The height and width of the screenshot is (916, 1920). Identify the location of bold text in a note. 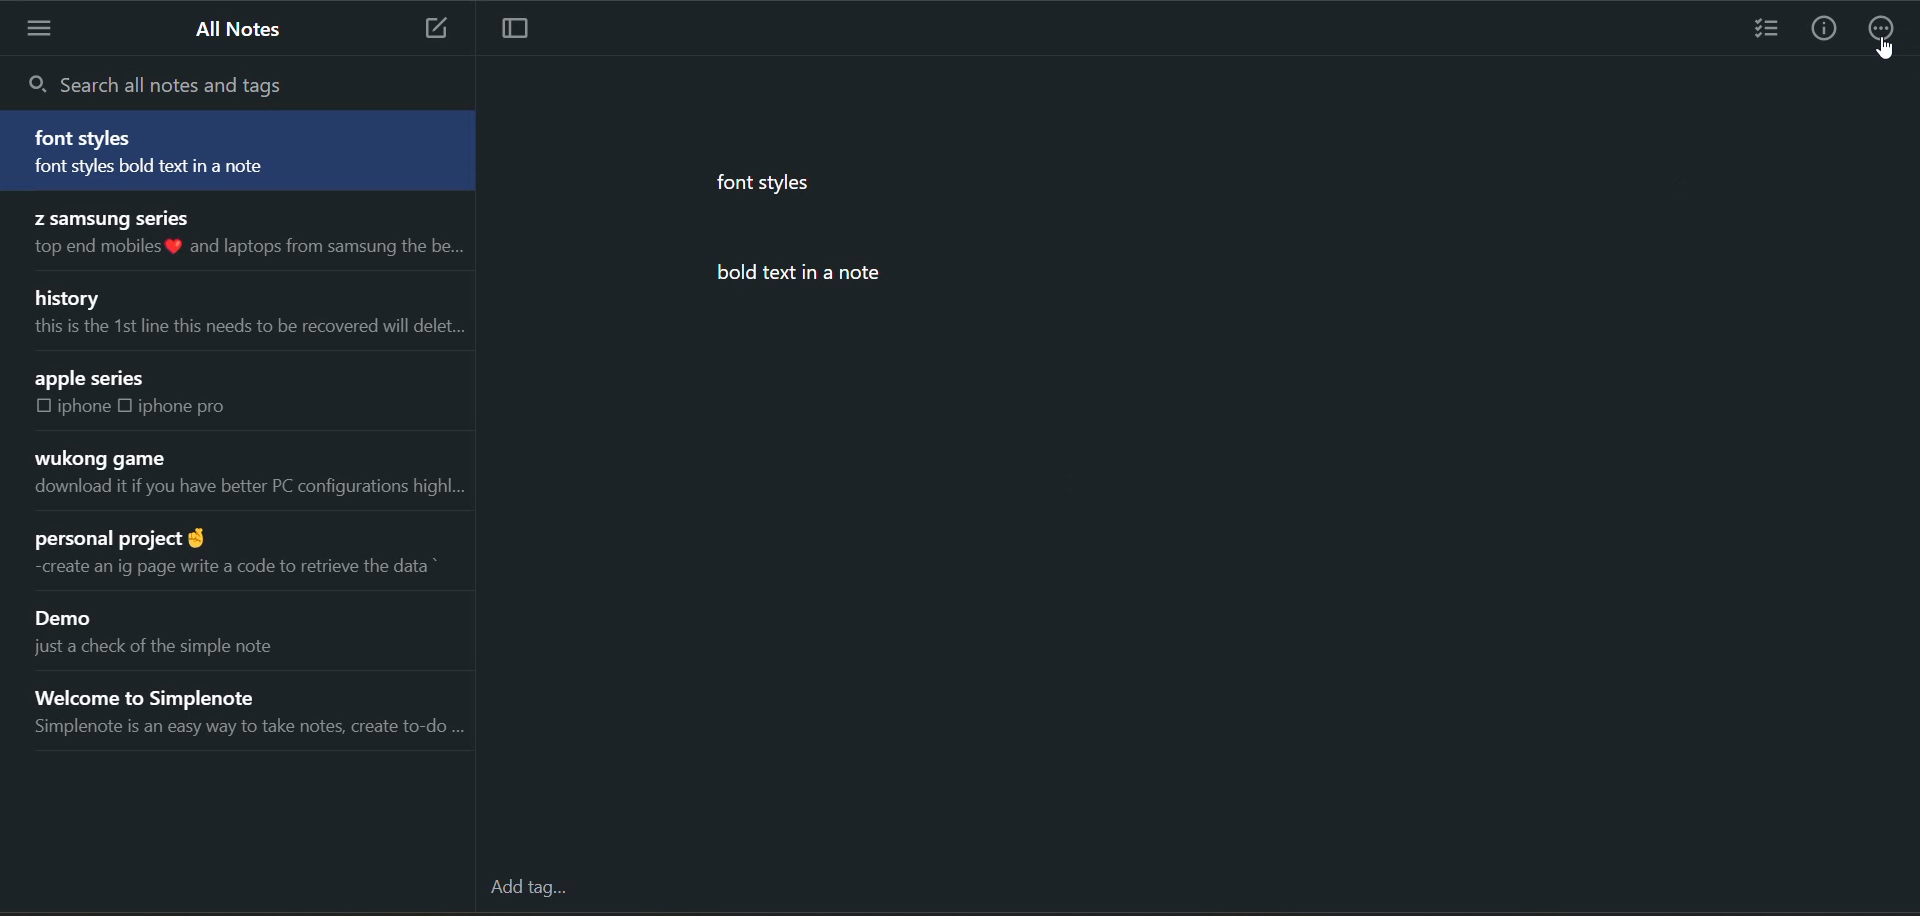
(824, 275).